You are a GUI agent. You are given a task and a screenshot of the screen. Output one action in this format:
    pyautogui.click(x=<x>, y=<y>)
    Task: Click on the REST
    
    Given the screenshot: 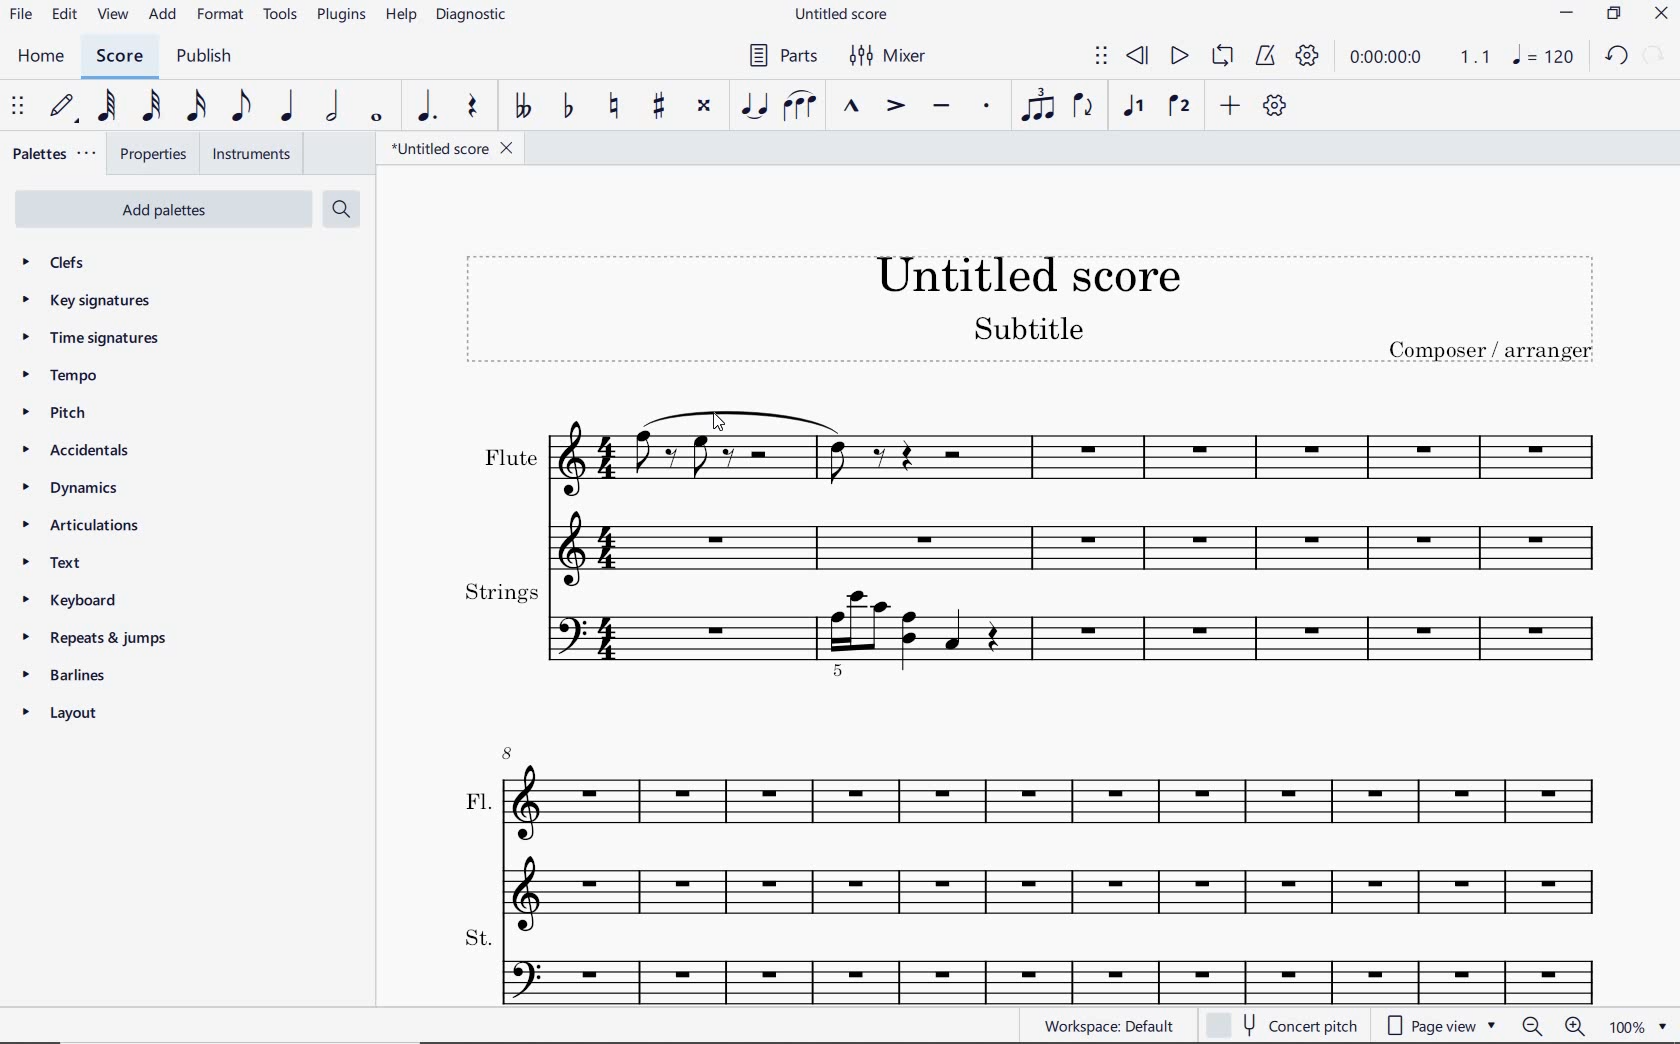 What is the action you would take?
    pyautogui.click(x=473, y=107)
    